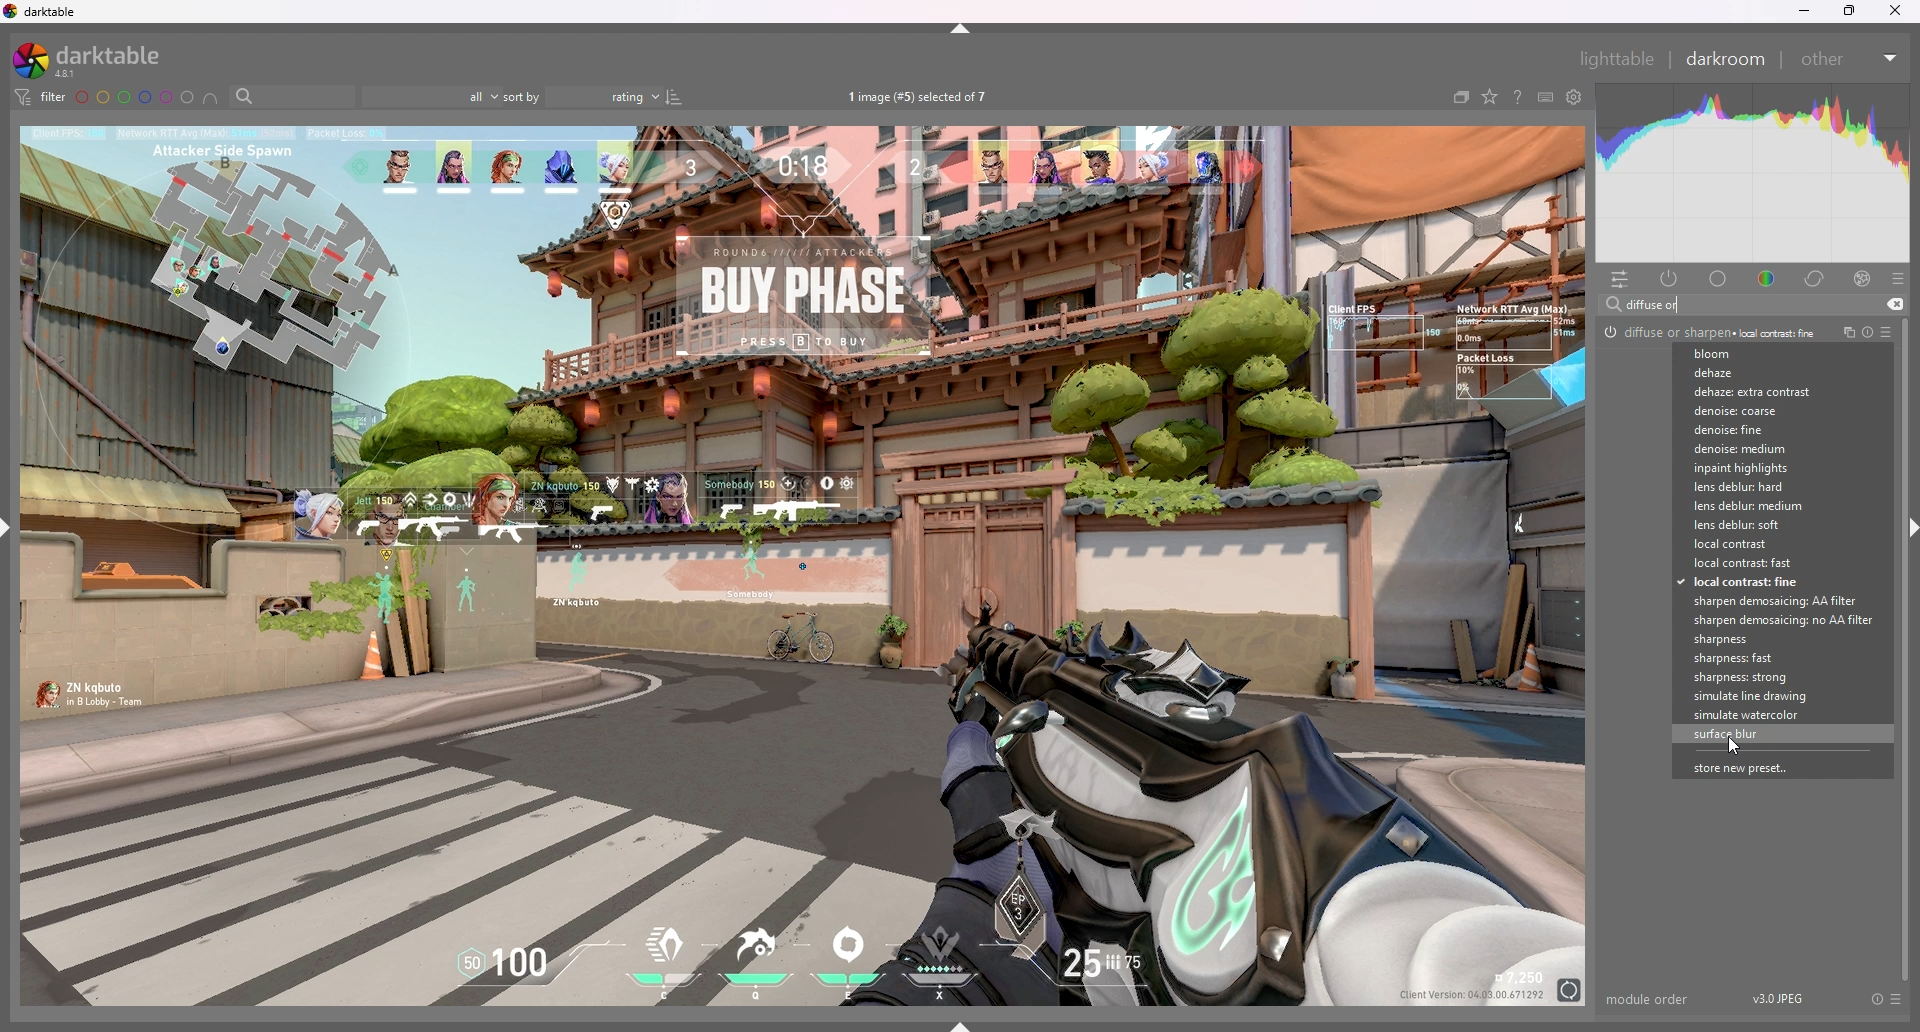 The width and height of the screenshot is (1920, 1032). What do you see at coordinates (674, 97) in the screenshot?
I see `reverse sort order` at bounding box center [674, 97].